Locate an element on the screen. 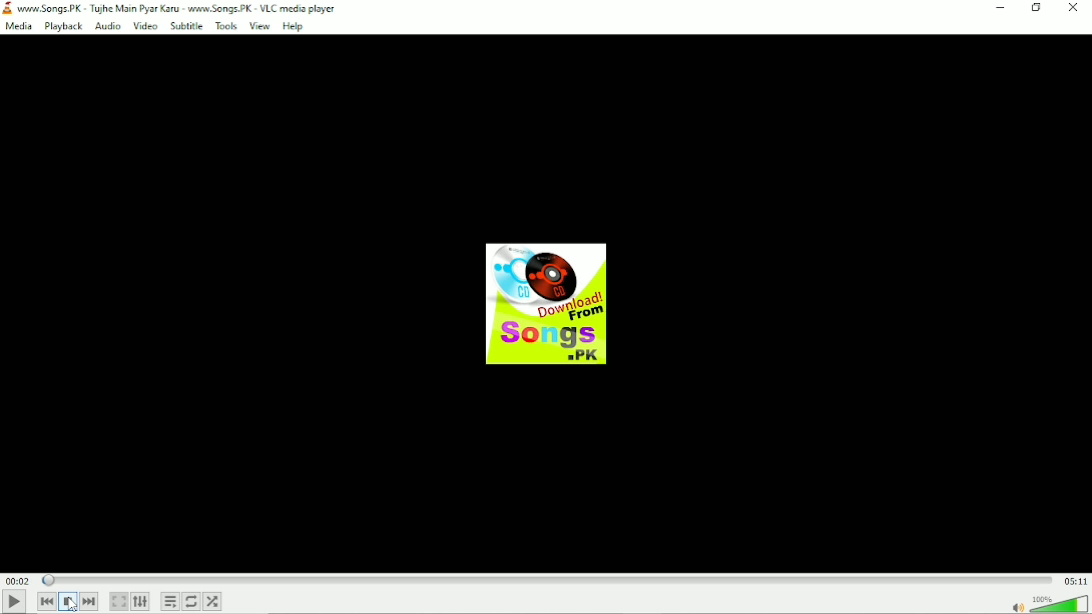 The image size is (1092, 614). Minimize is located at coordinates (1002, 8).